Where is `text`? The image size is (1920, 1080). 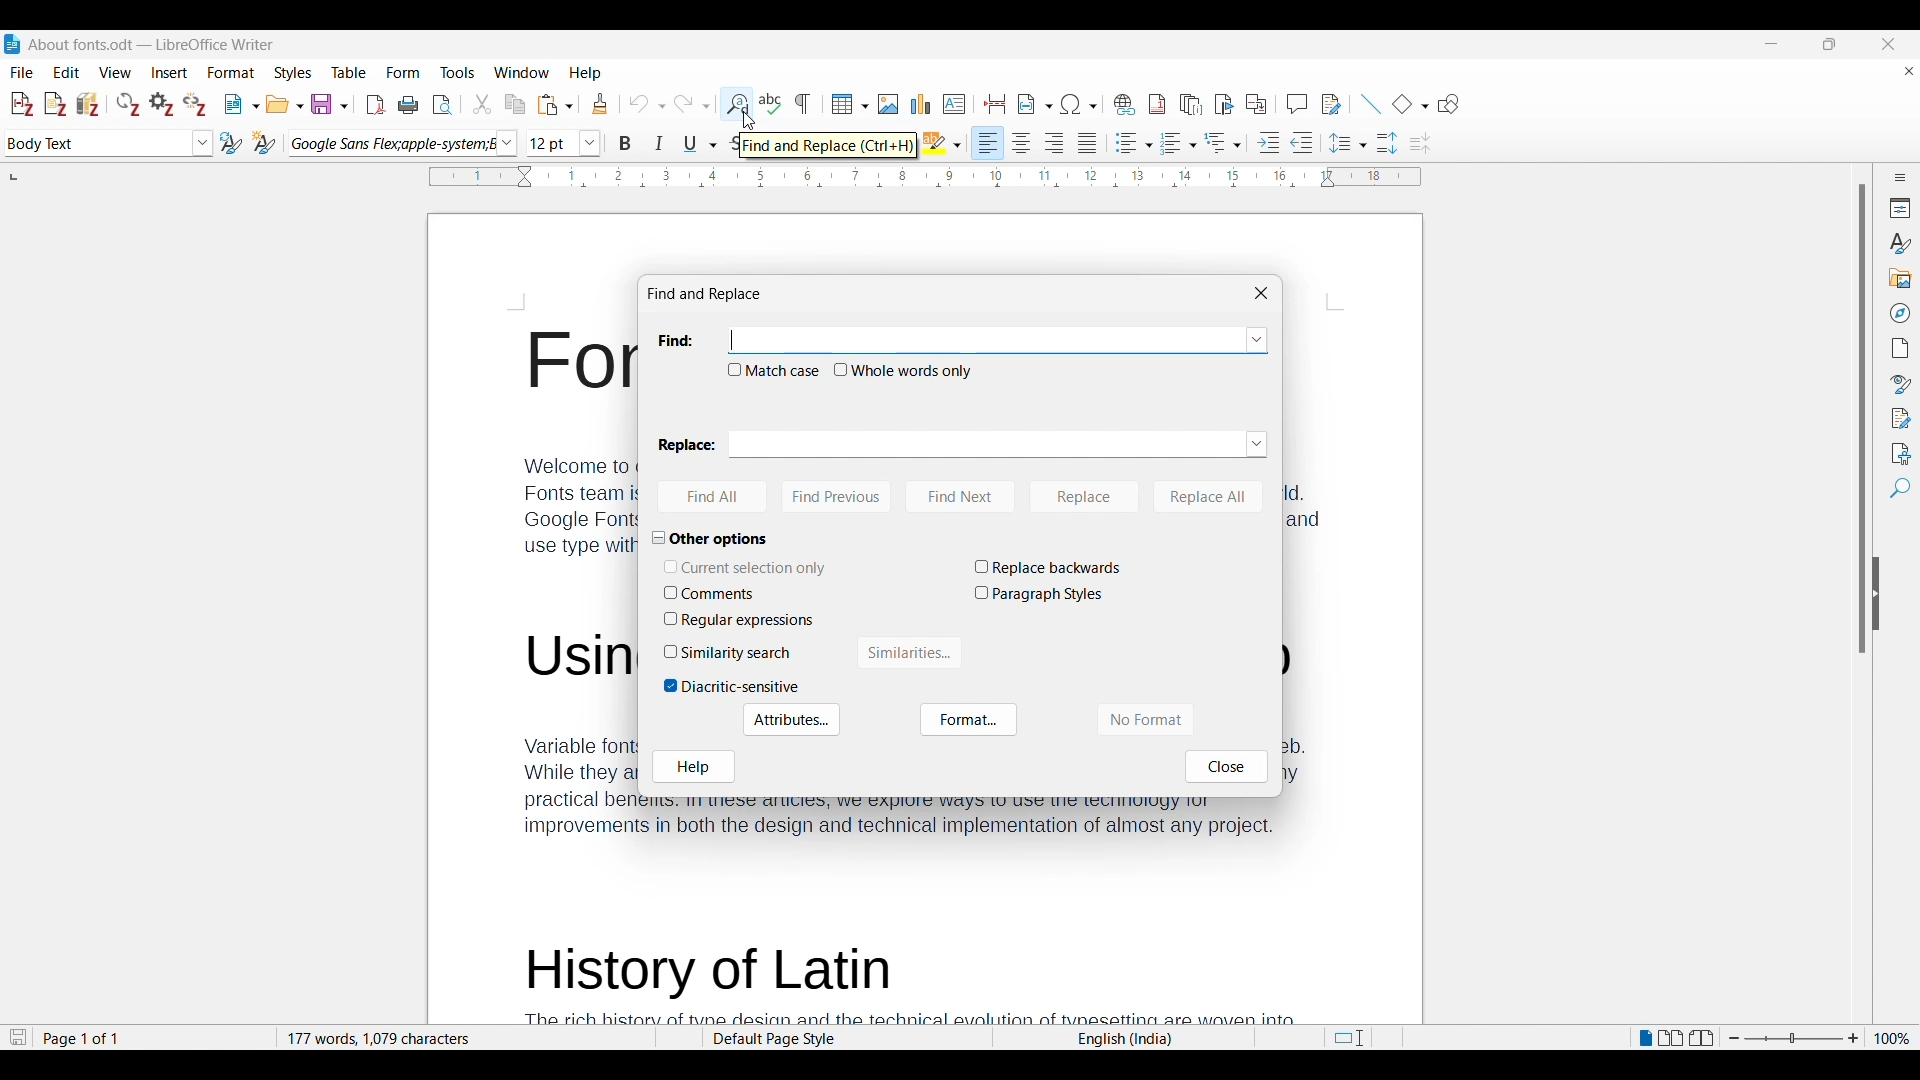 text is located at coordinates (907, 979).